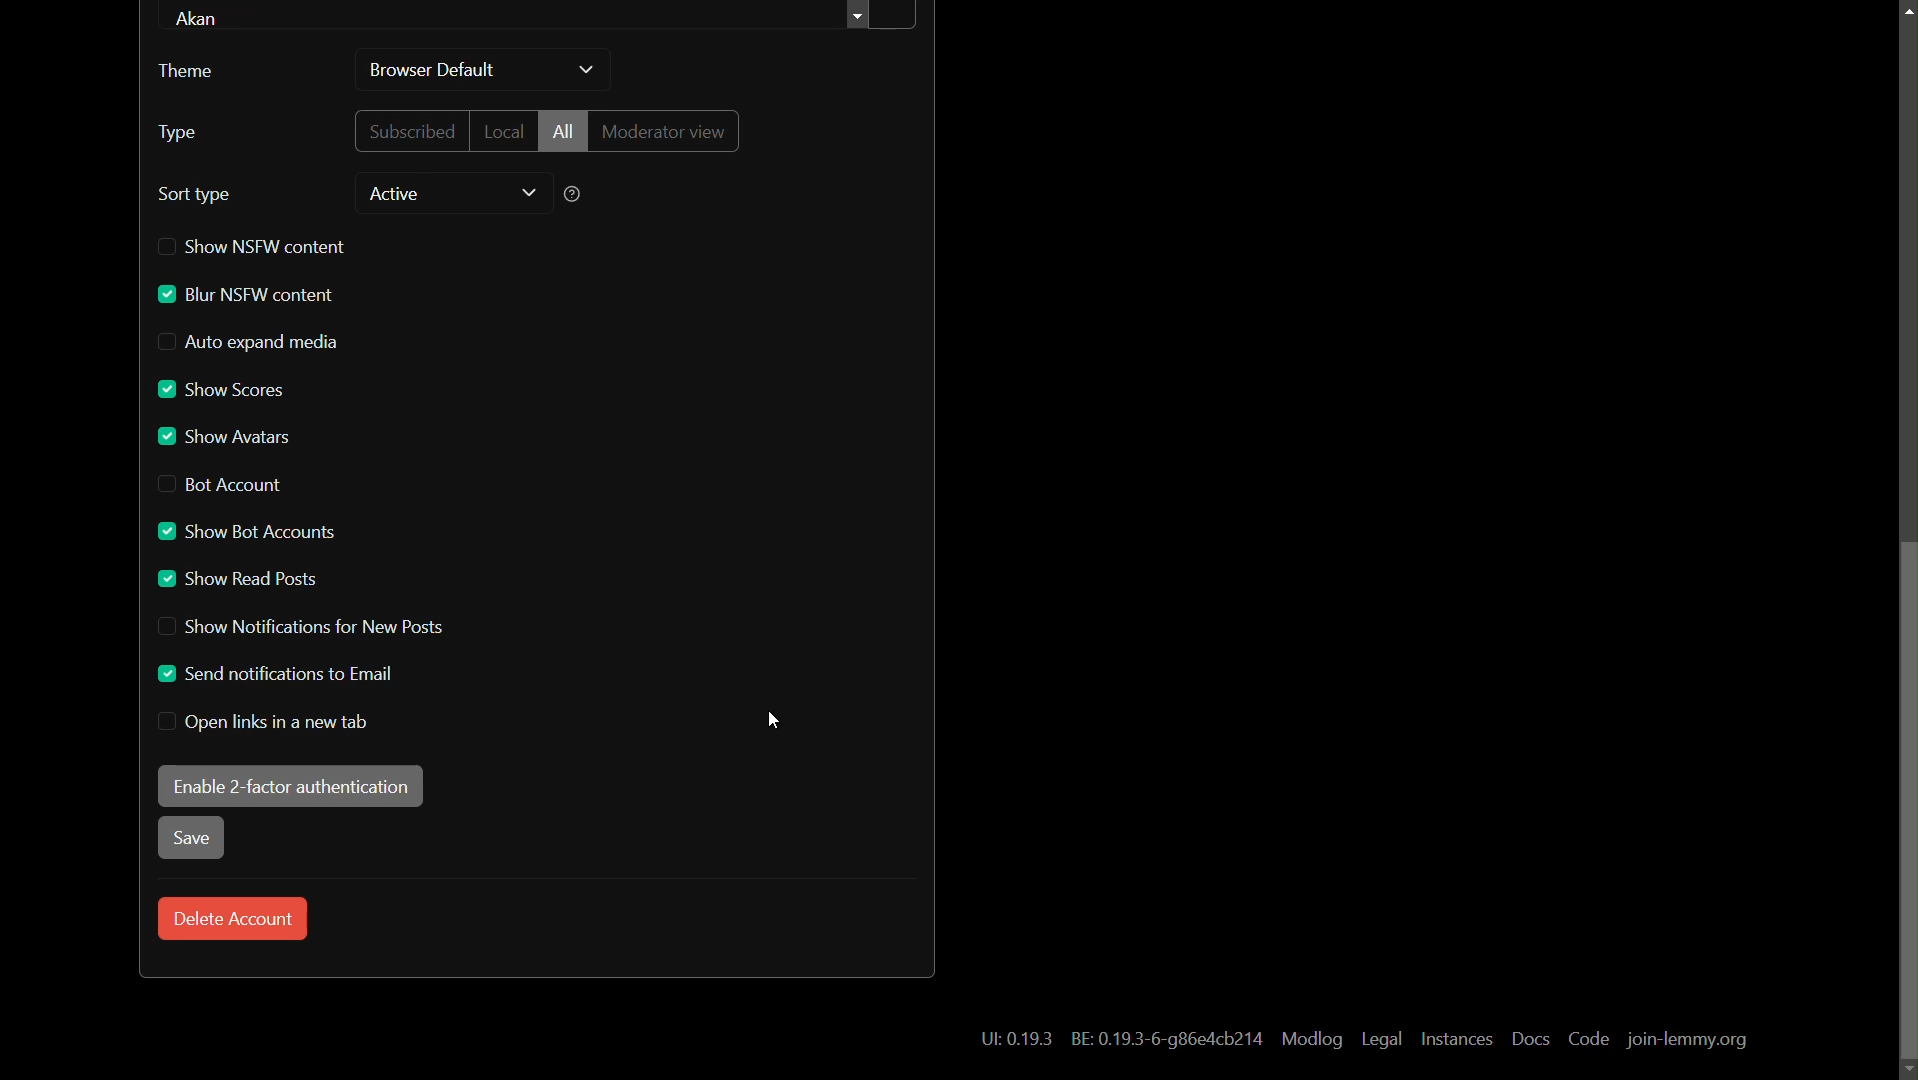  What do you see at coordinates (278, 674) in the screenshot?
I see `send notifications to email` at bounding box center [278, 674].